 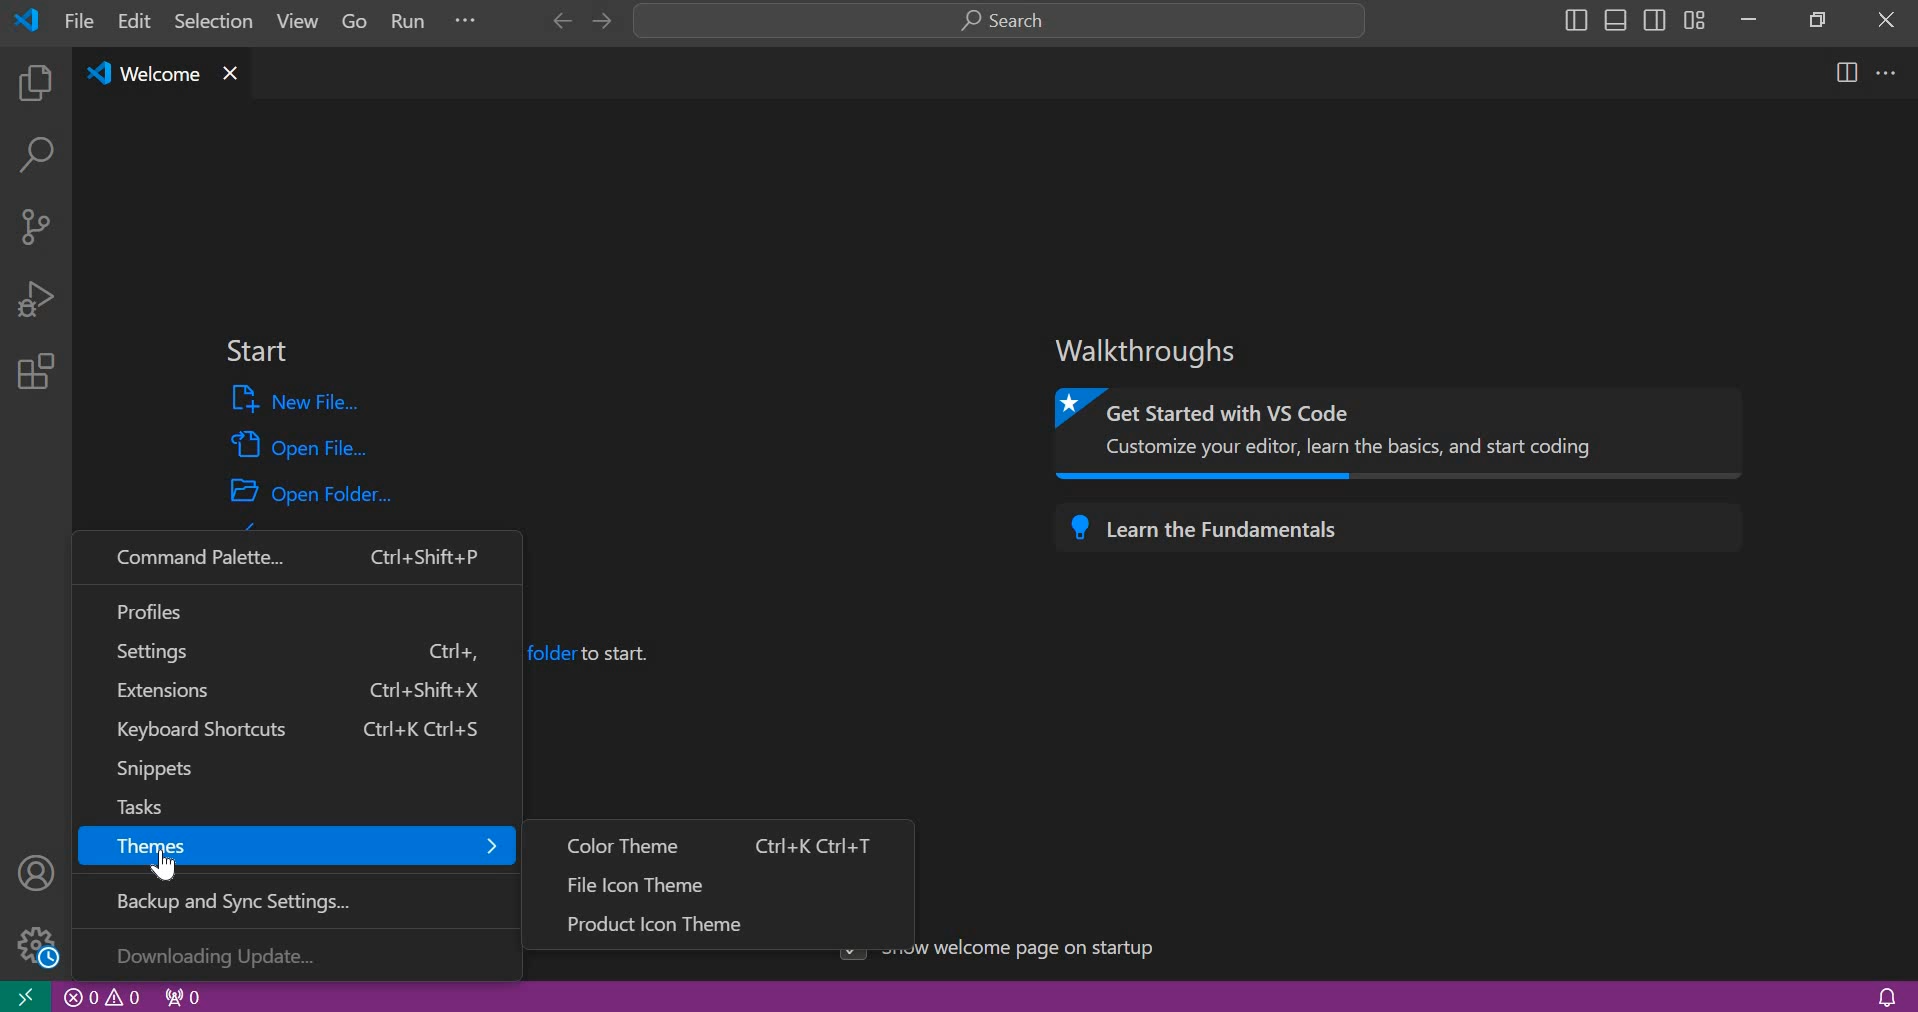 I want to click on themes, so click(x=294, y=847).